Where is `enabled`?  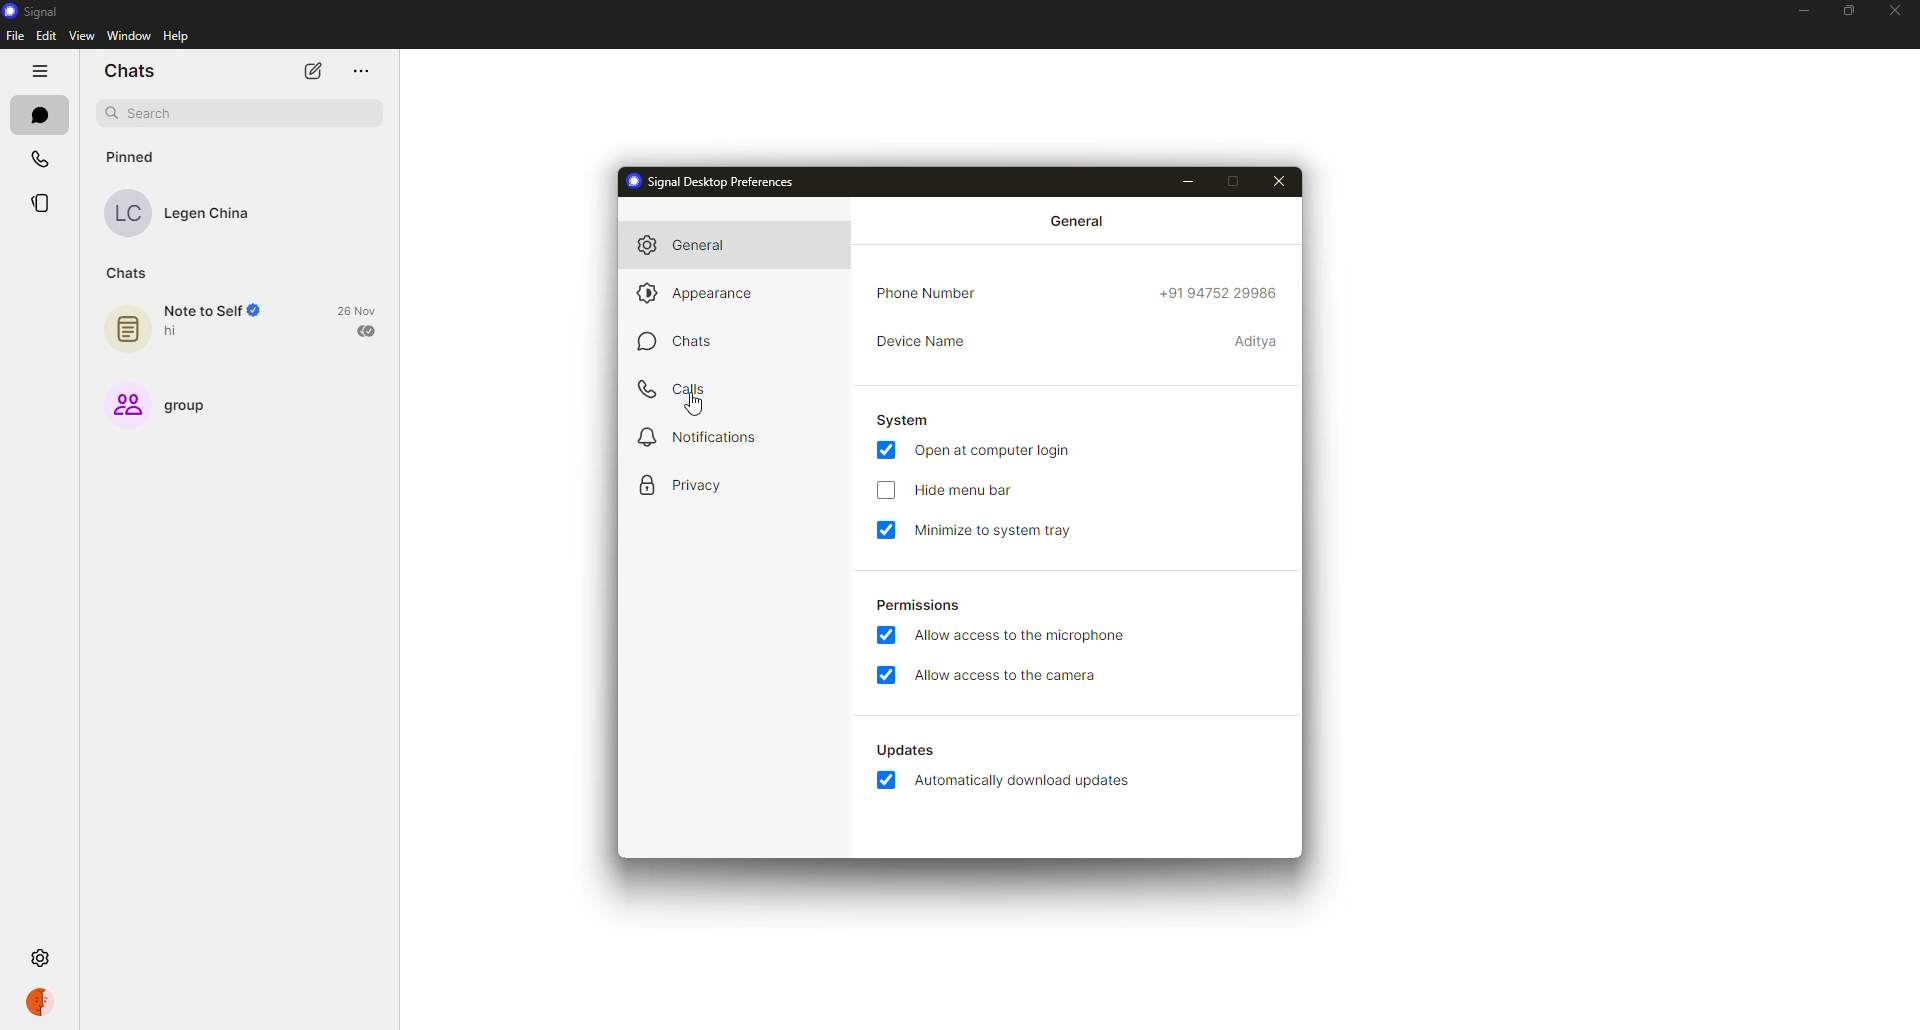 enabled is located at coordinates (884, 448).